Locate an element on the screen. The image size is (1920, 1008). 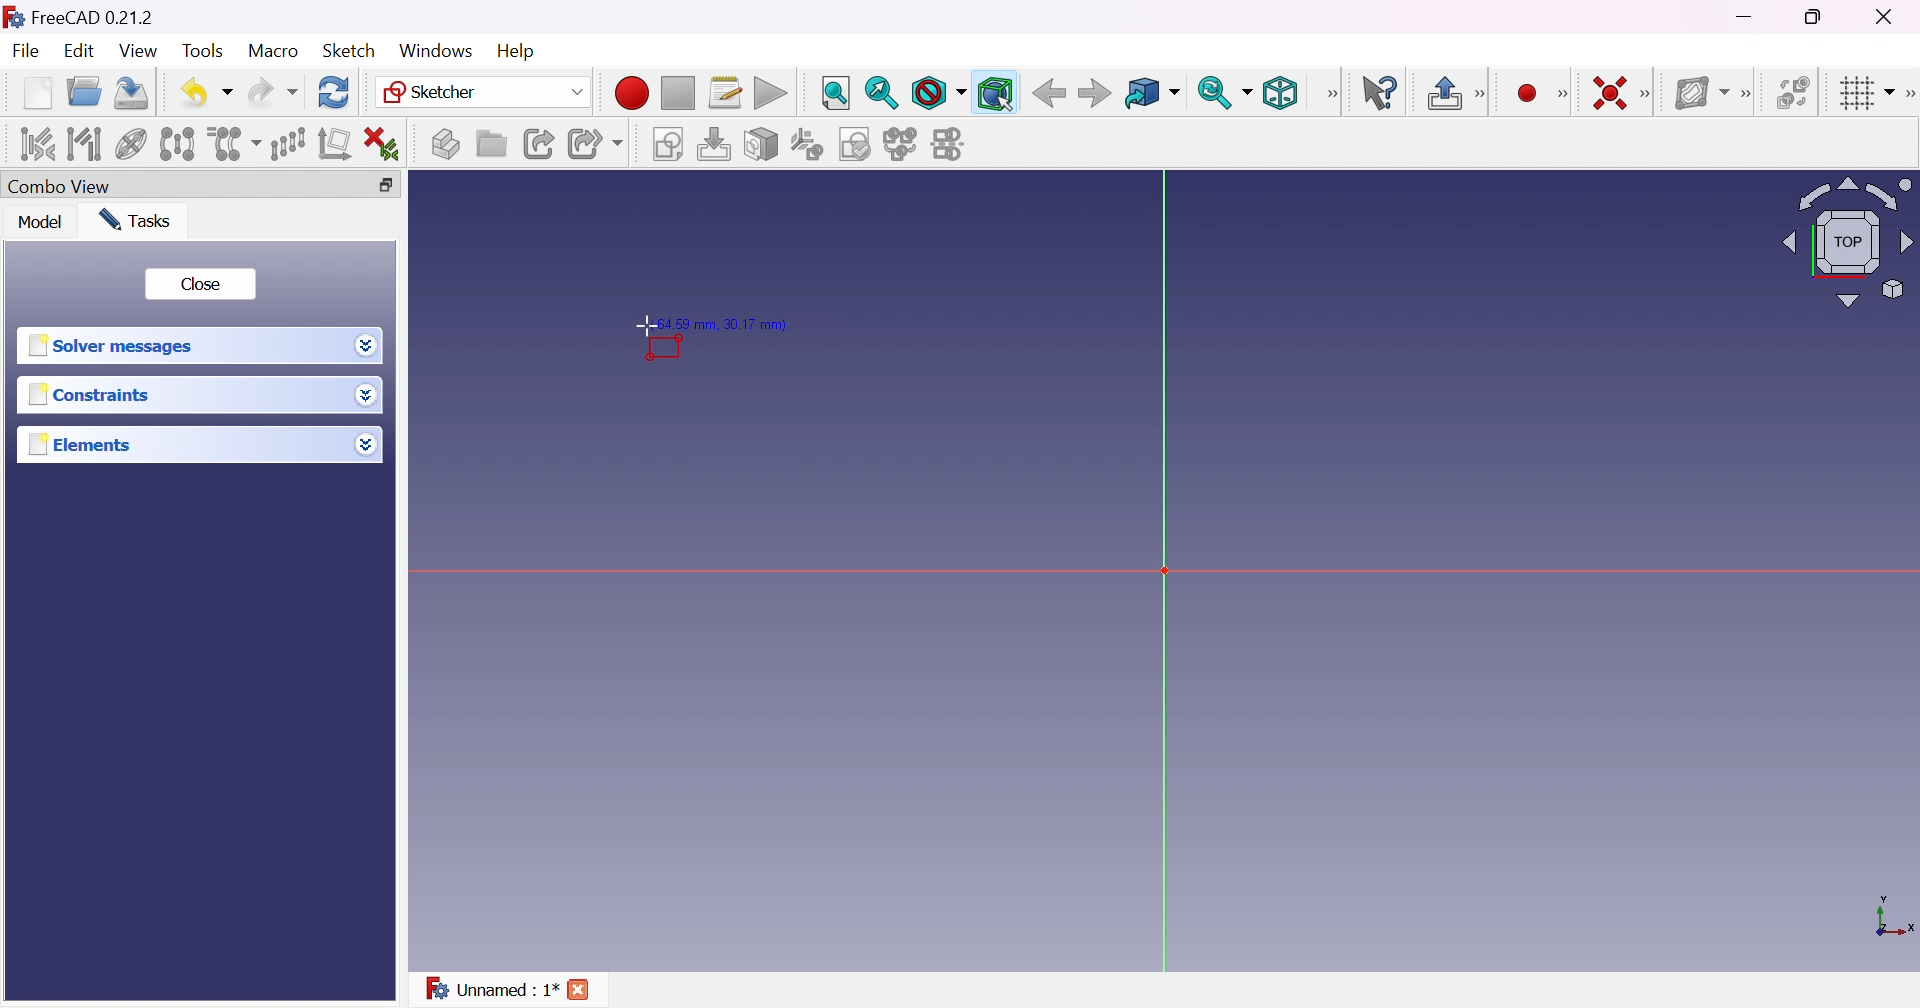
Execute macro is located at coordinates (771, 94).